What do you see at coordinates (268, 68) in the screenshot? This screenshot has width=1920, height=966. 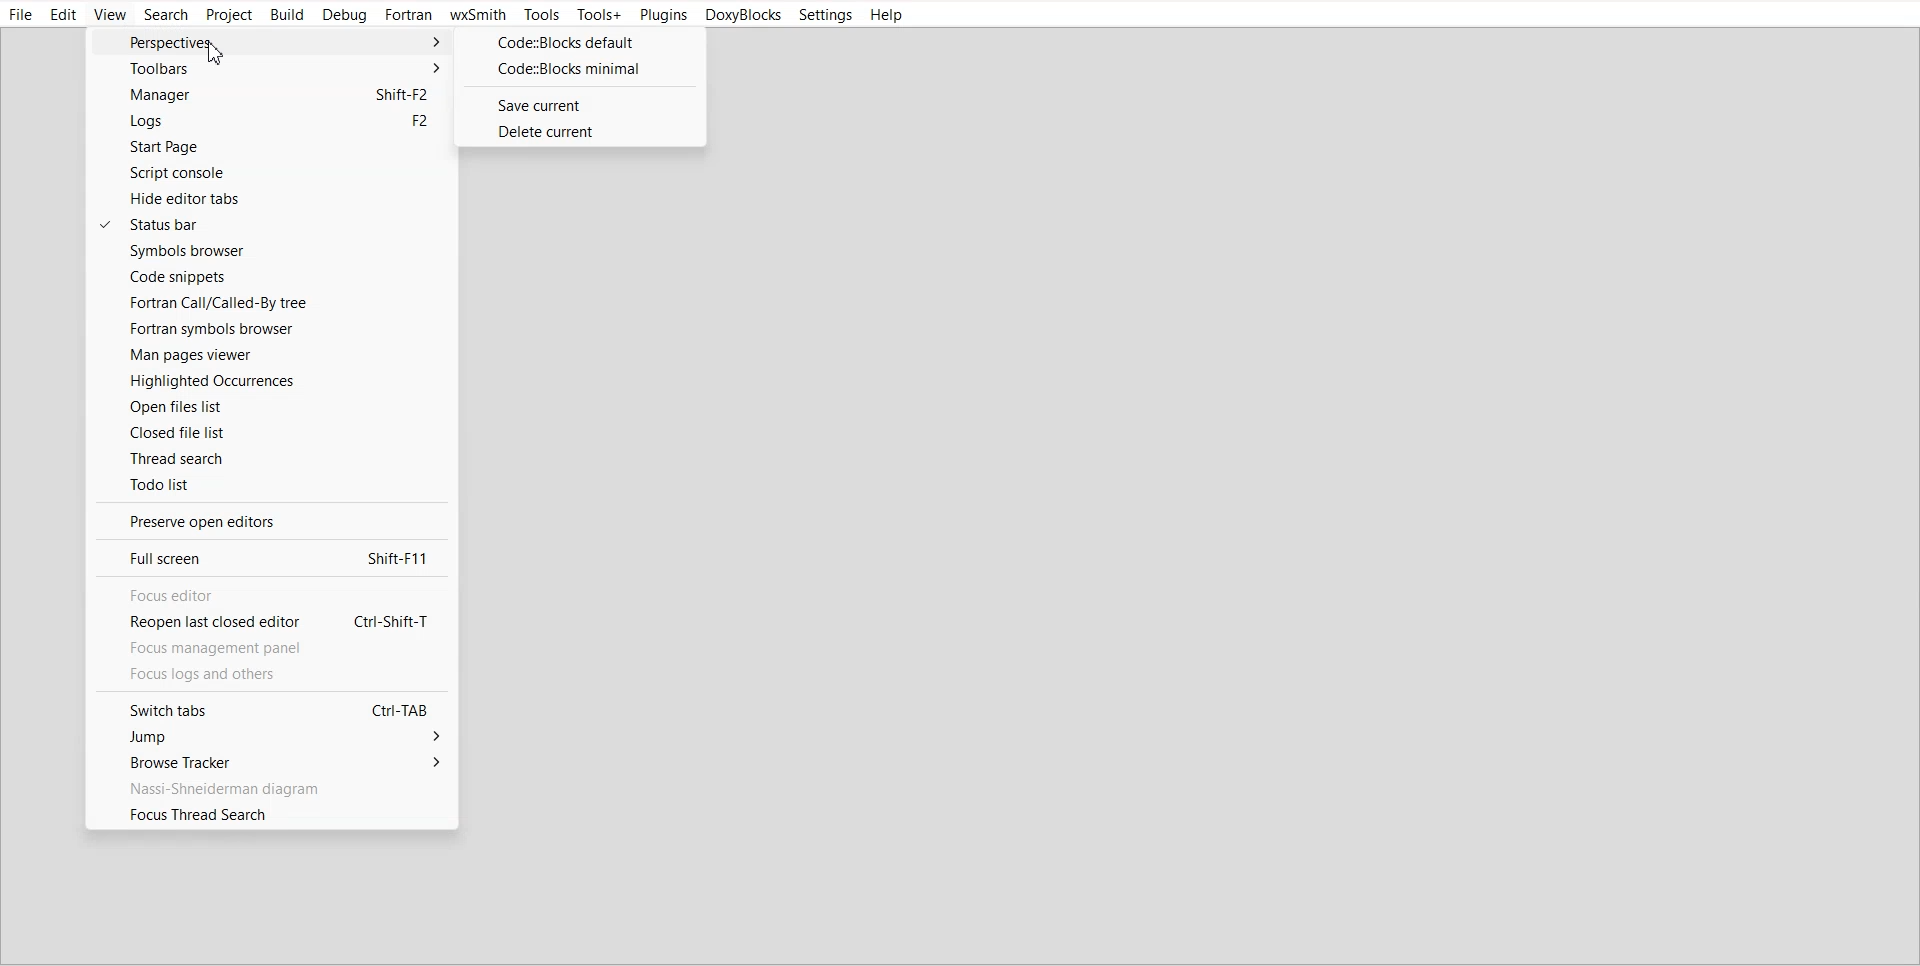 I see `Toolbars` at bounding box center [268, 68].